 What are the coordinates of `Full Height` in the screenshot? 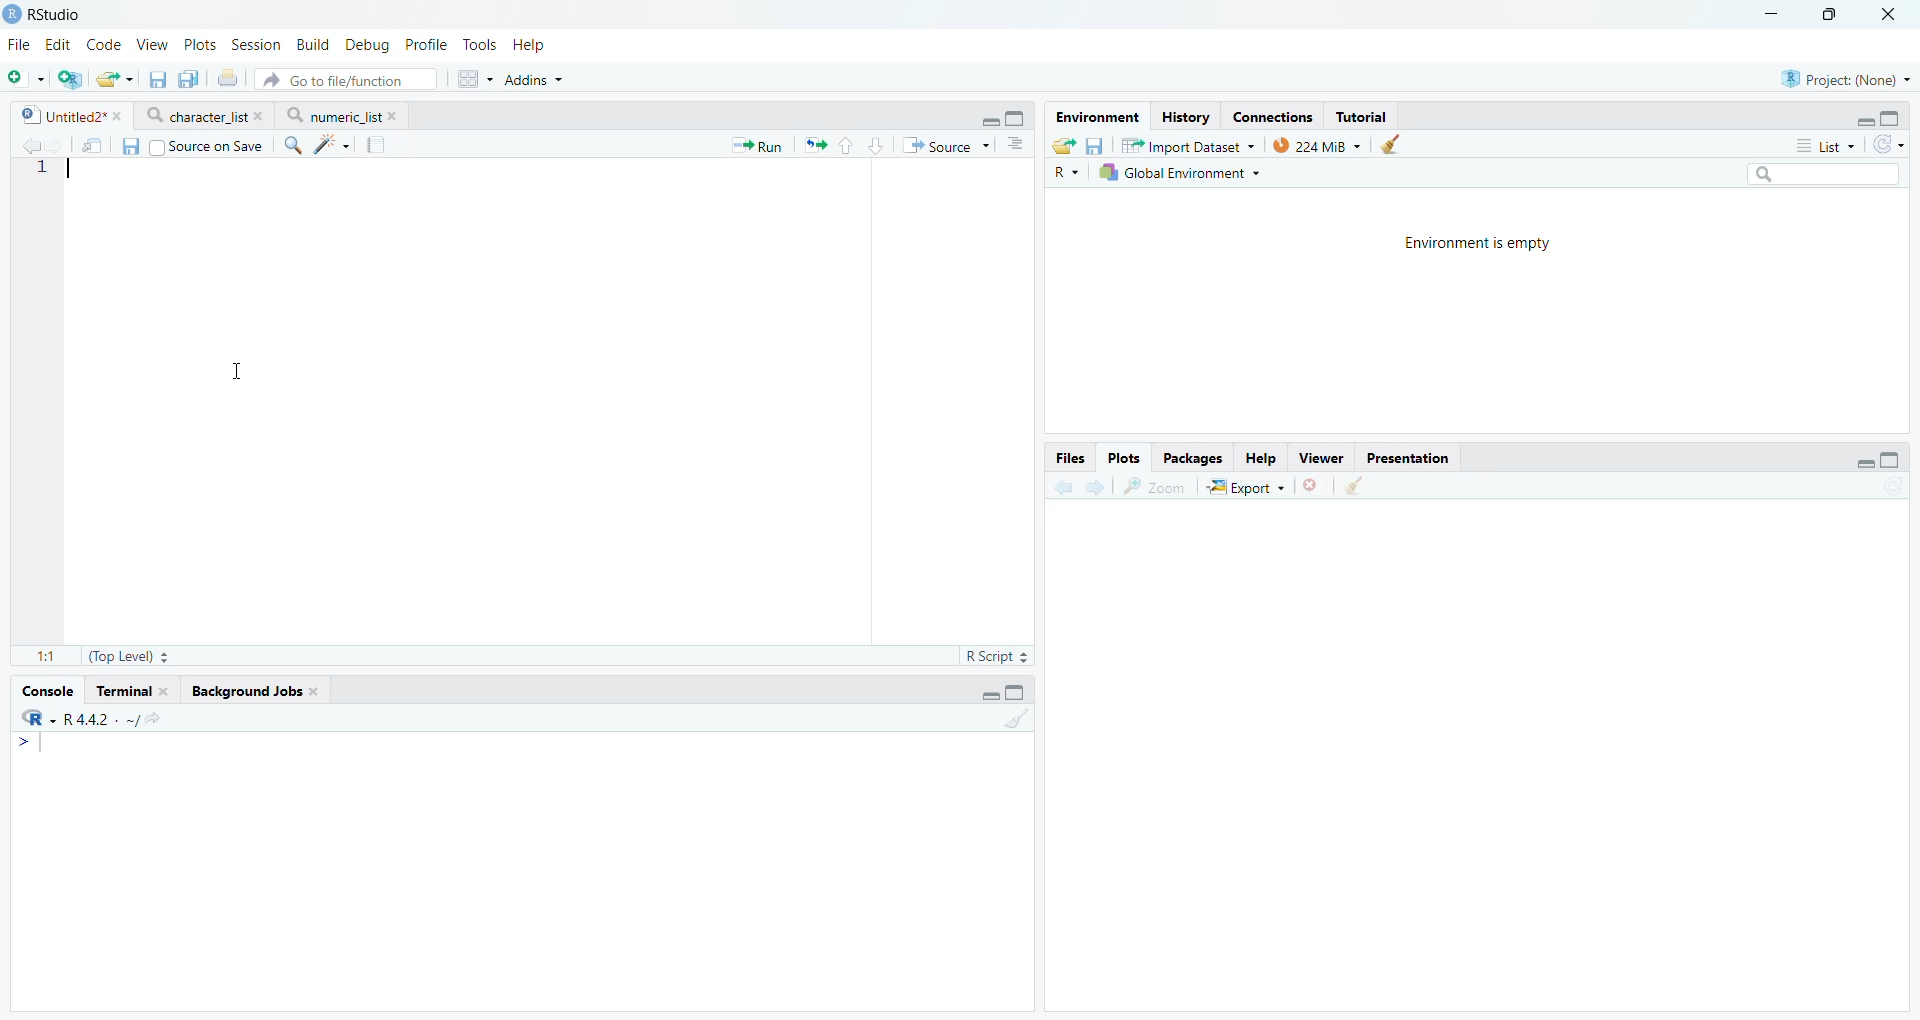 It's located at (1892, 458).